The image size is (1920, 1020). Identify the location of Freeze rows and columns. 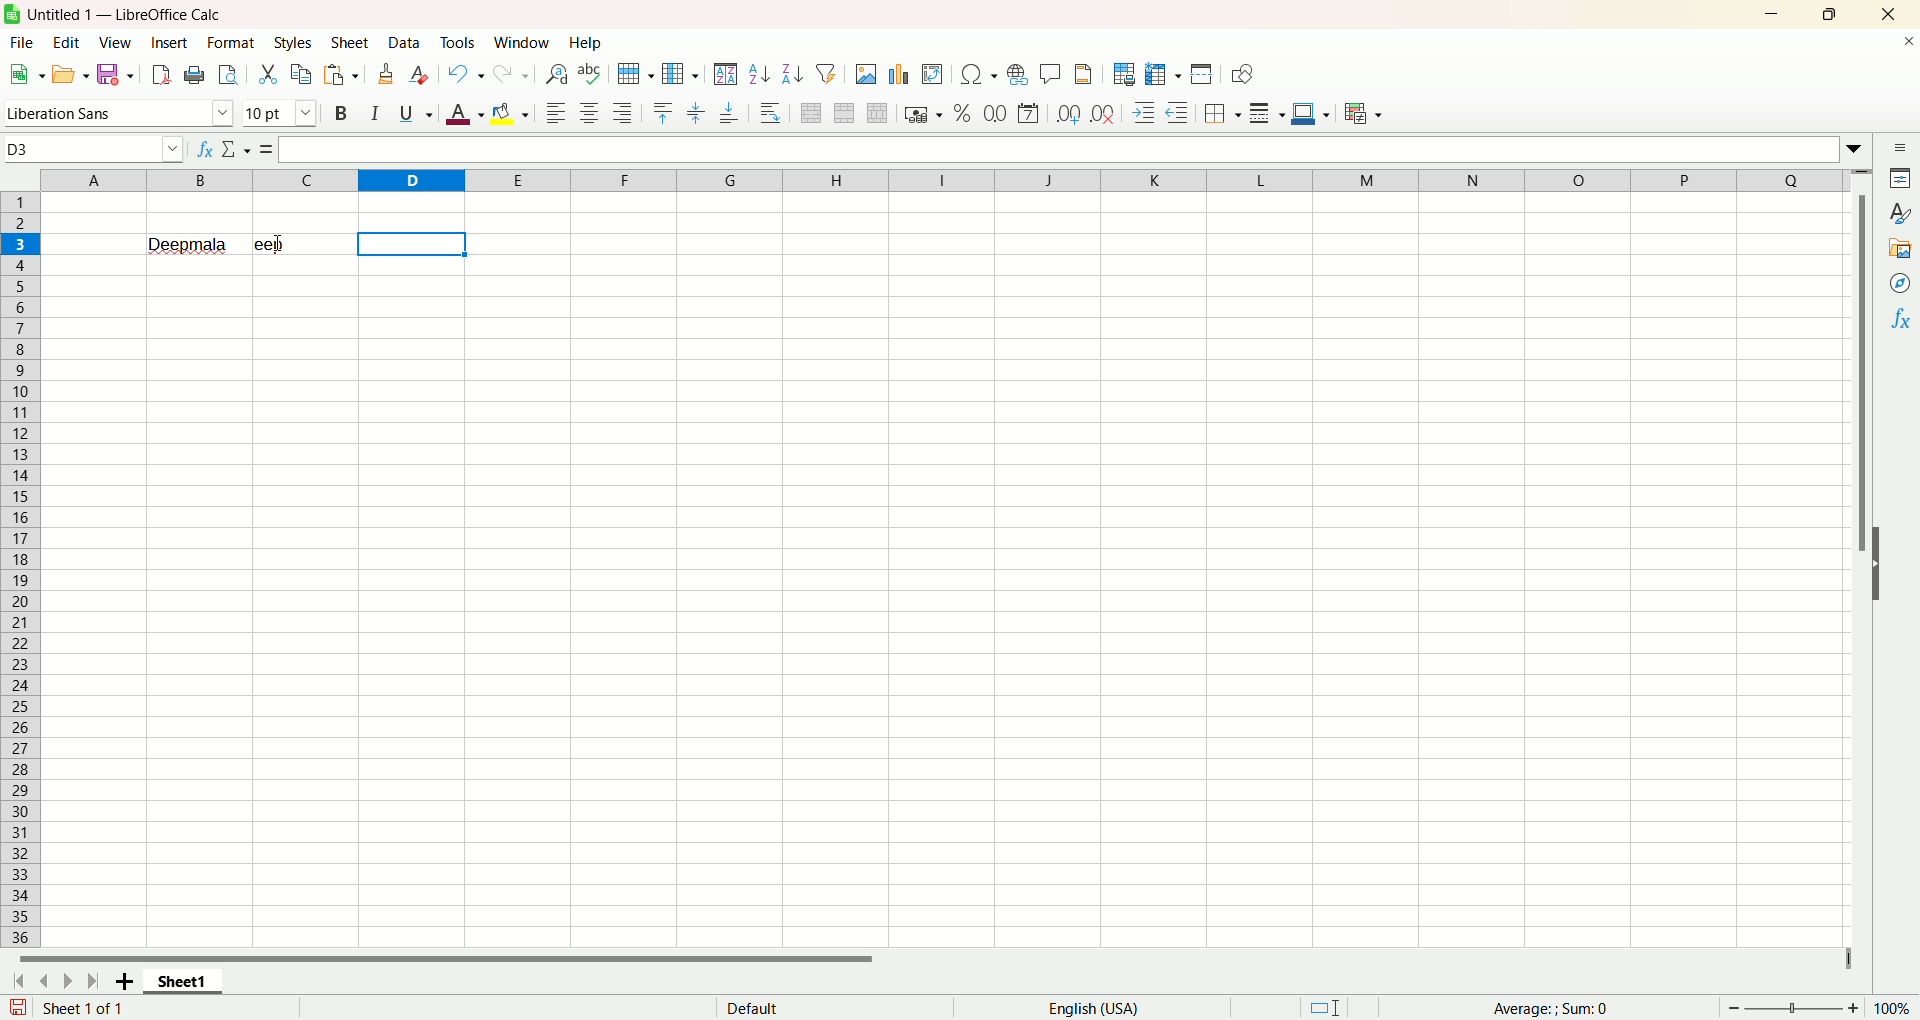
(1164, 75).